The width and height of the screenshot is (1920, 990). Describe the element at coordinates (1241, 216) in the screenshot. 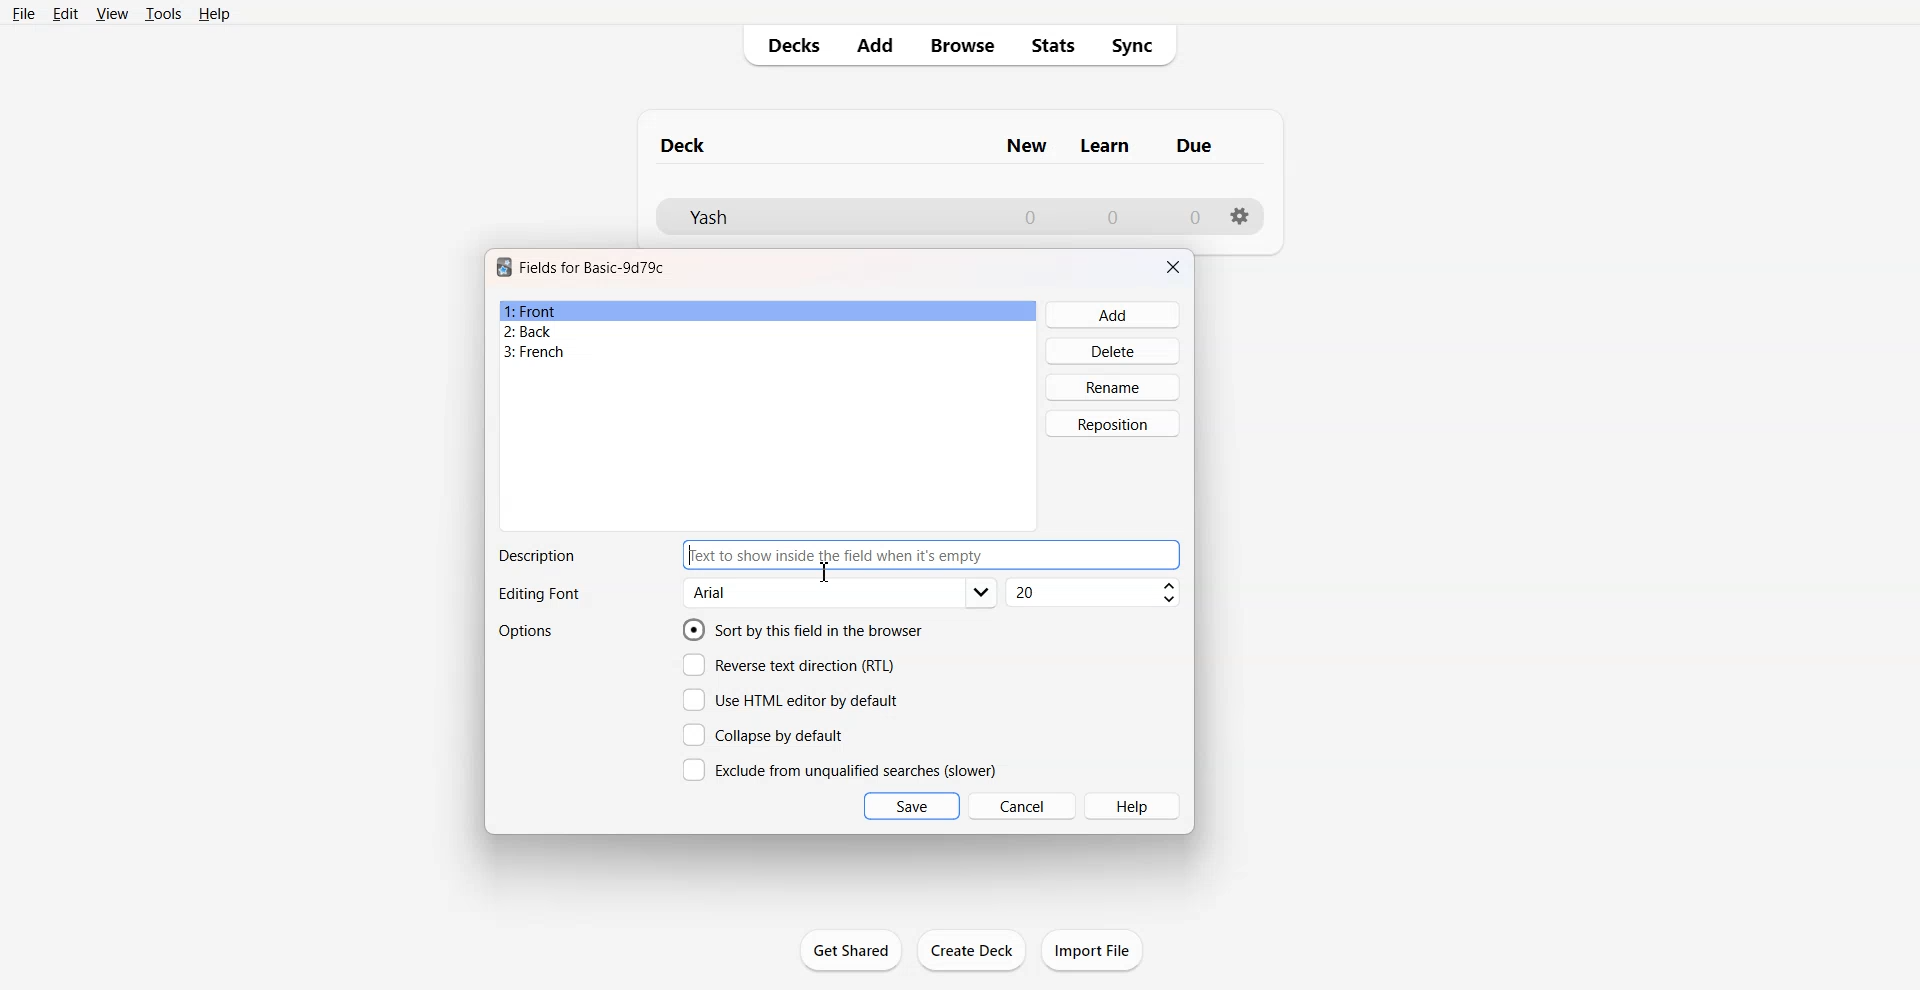

I see `Settings` at that location.